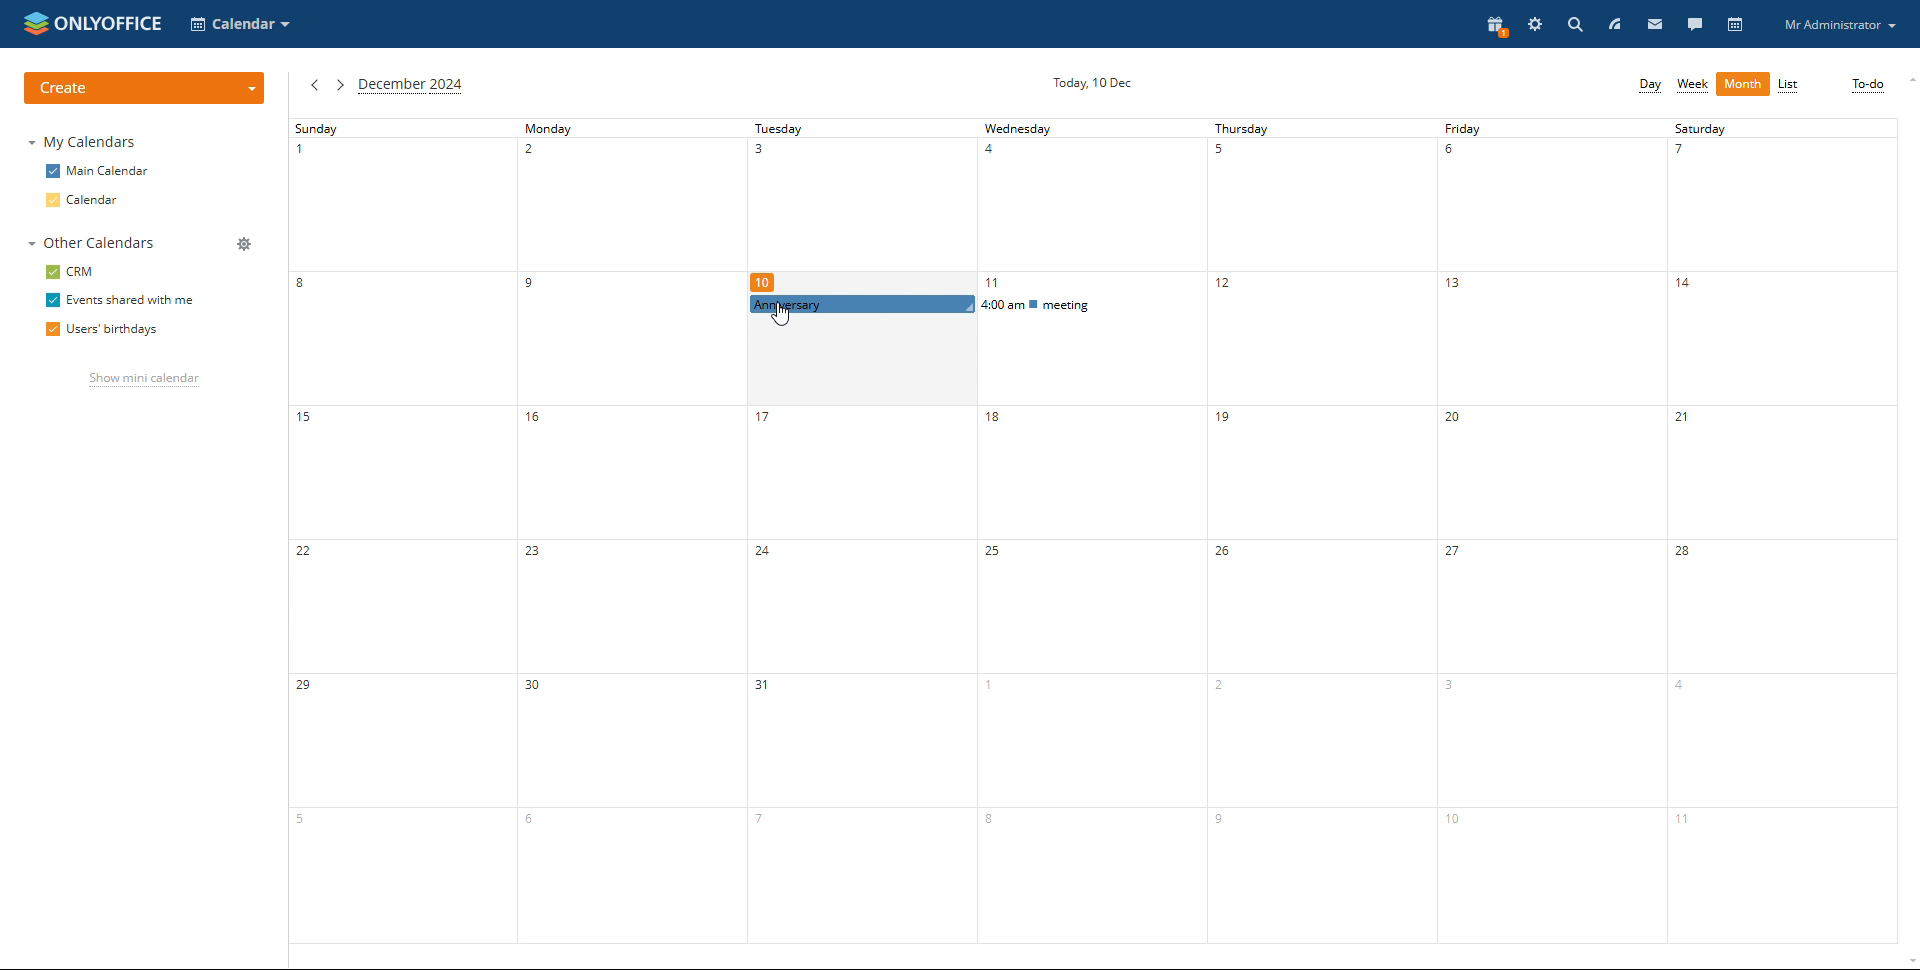  What do you see at coordinates (117, 301) in the screenshot?
I see `events shared with me` at bounding box center [117, 301].